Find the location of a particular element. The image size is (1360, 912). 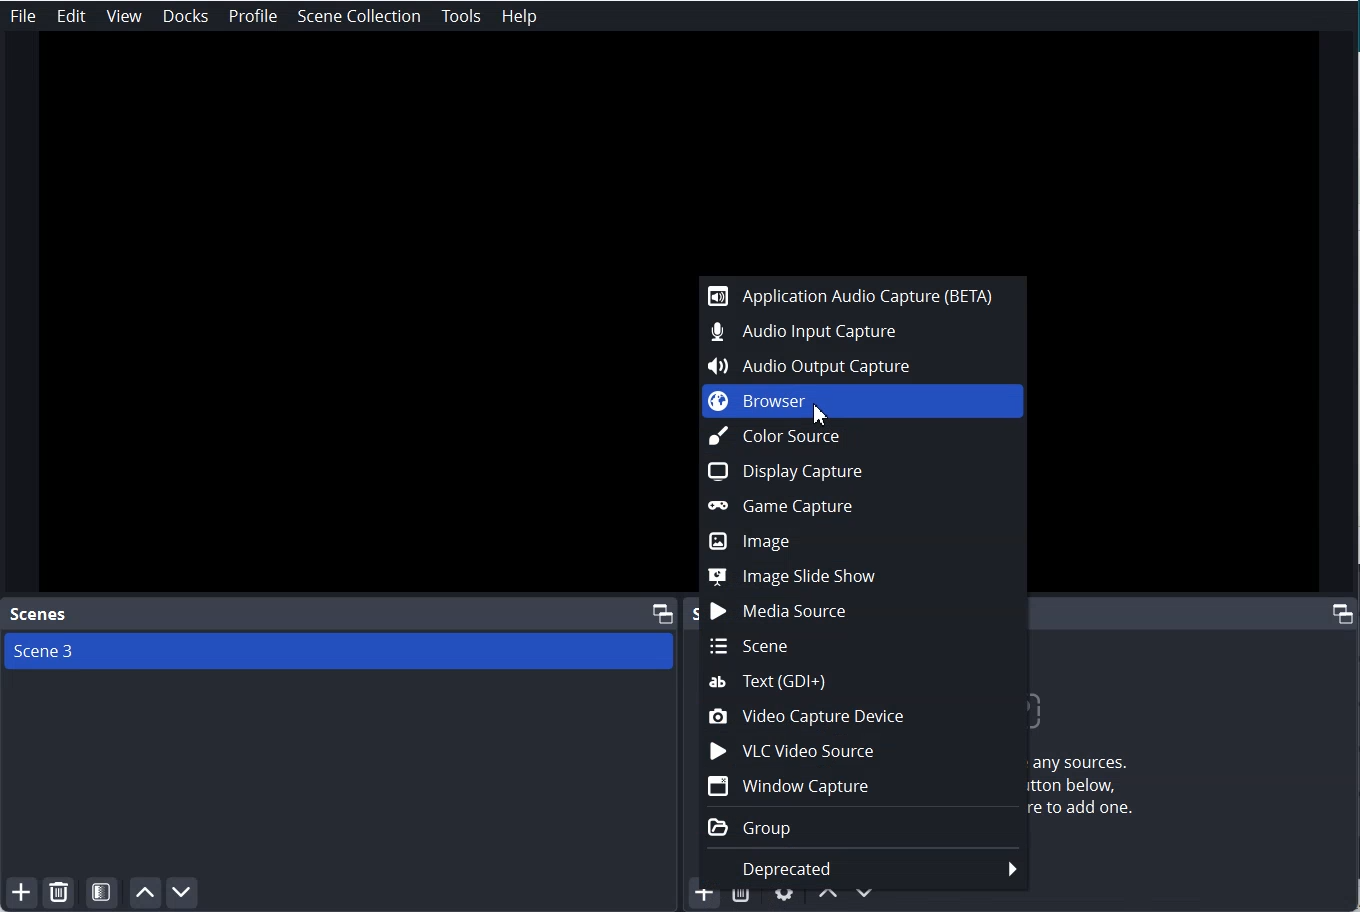

Game Capture is located at coordinates (863, 504).